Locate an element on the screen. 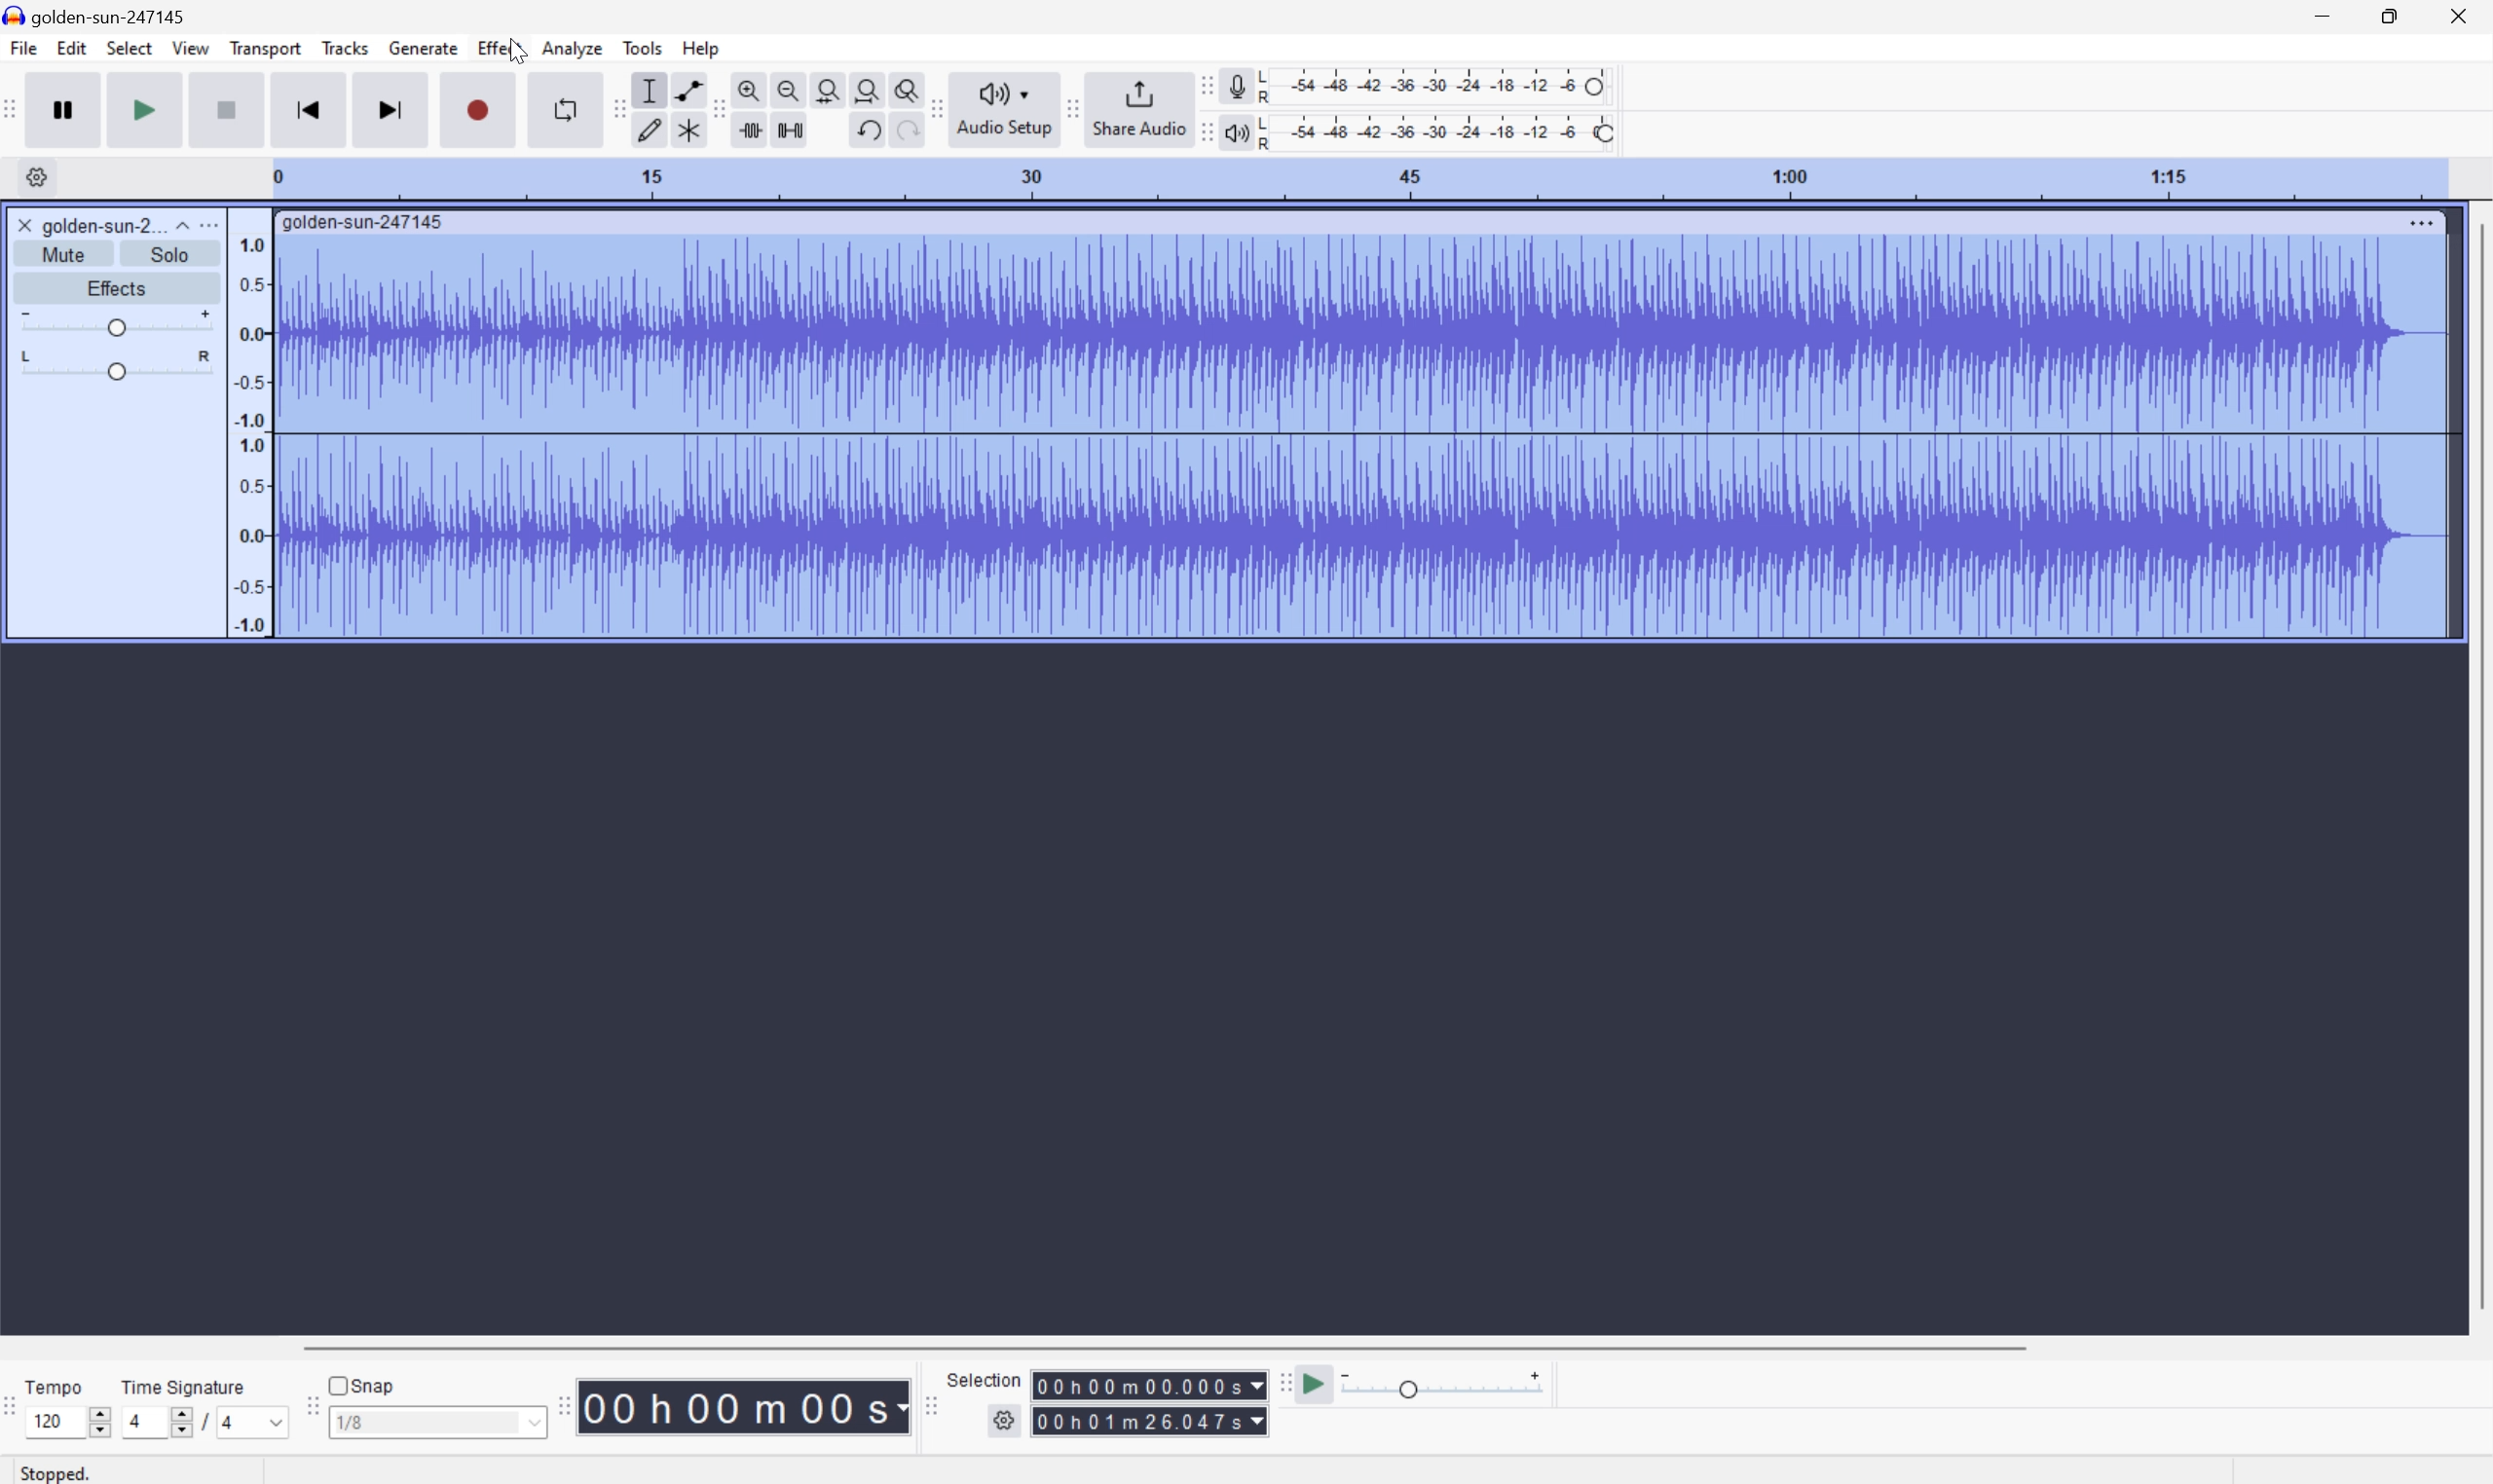  Play at speed is located at coordinates (1317, 1385).